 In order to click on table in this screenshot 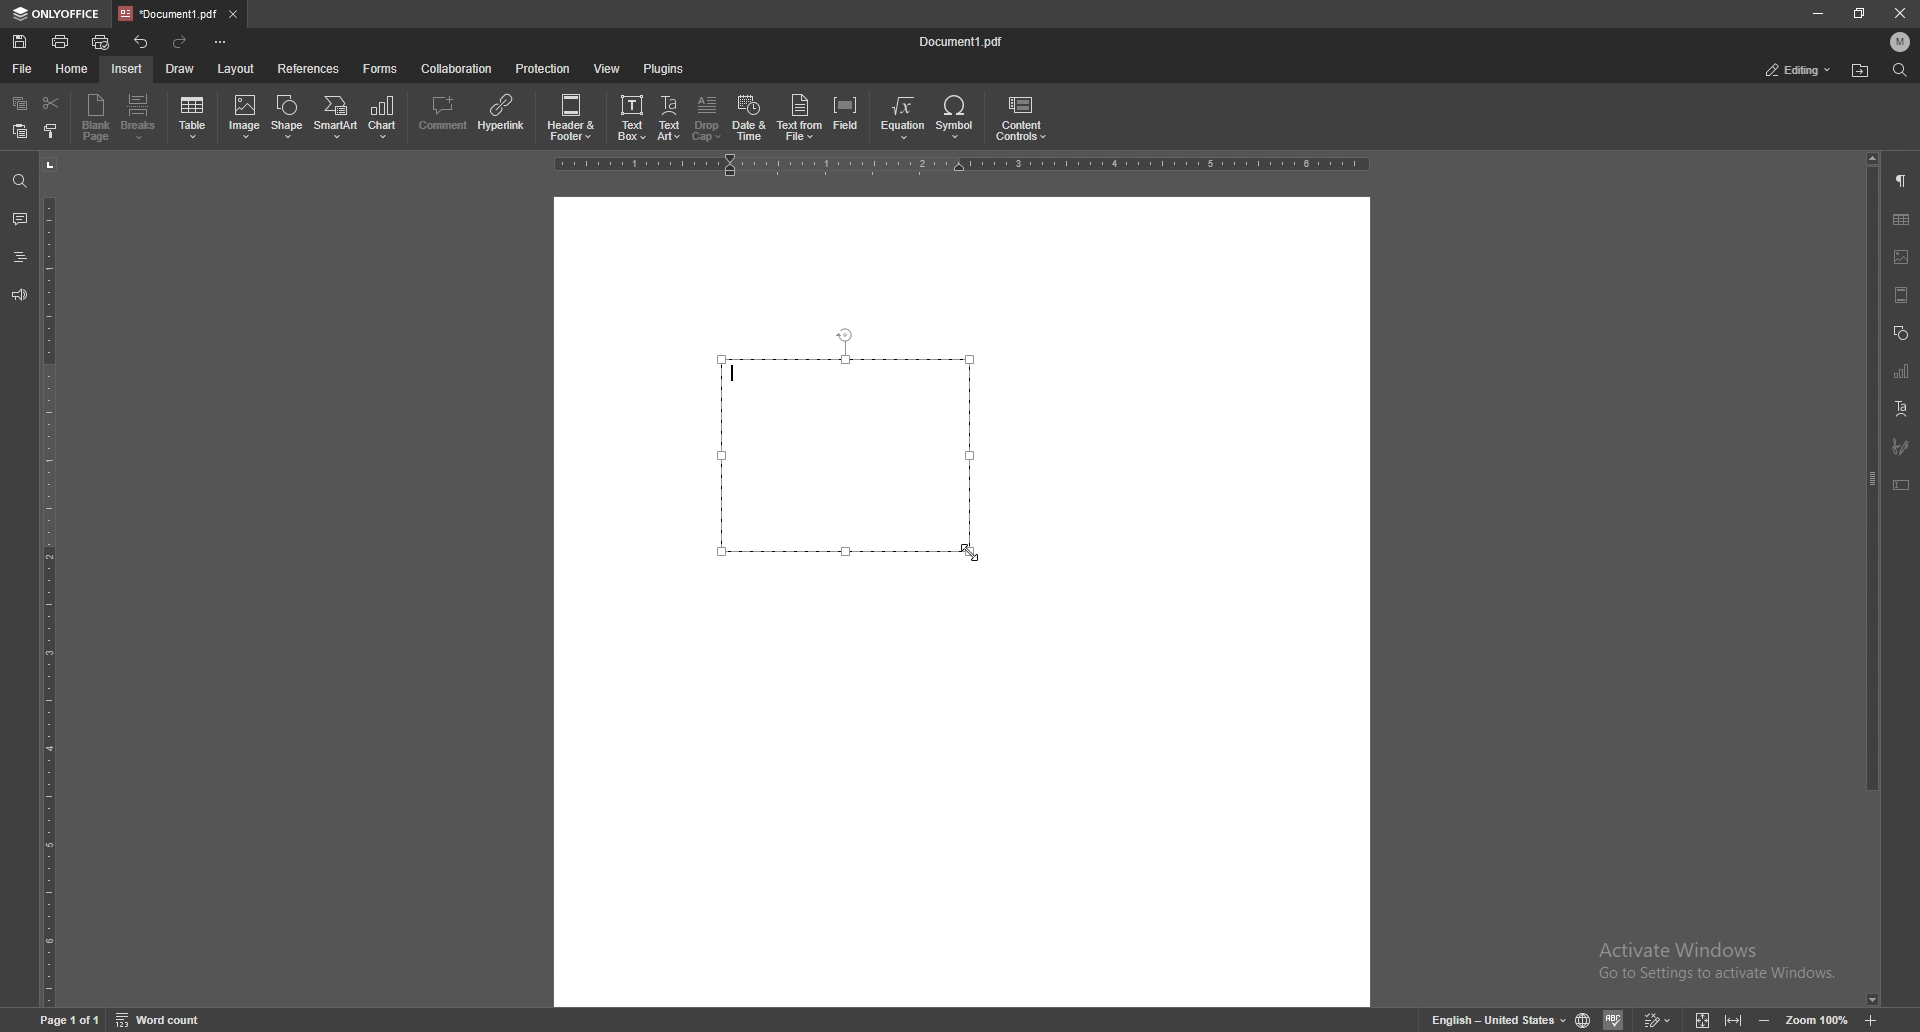, I will do `click(1902, 220)`.